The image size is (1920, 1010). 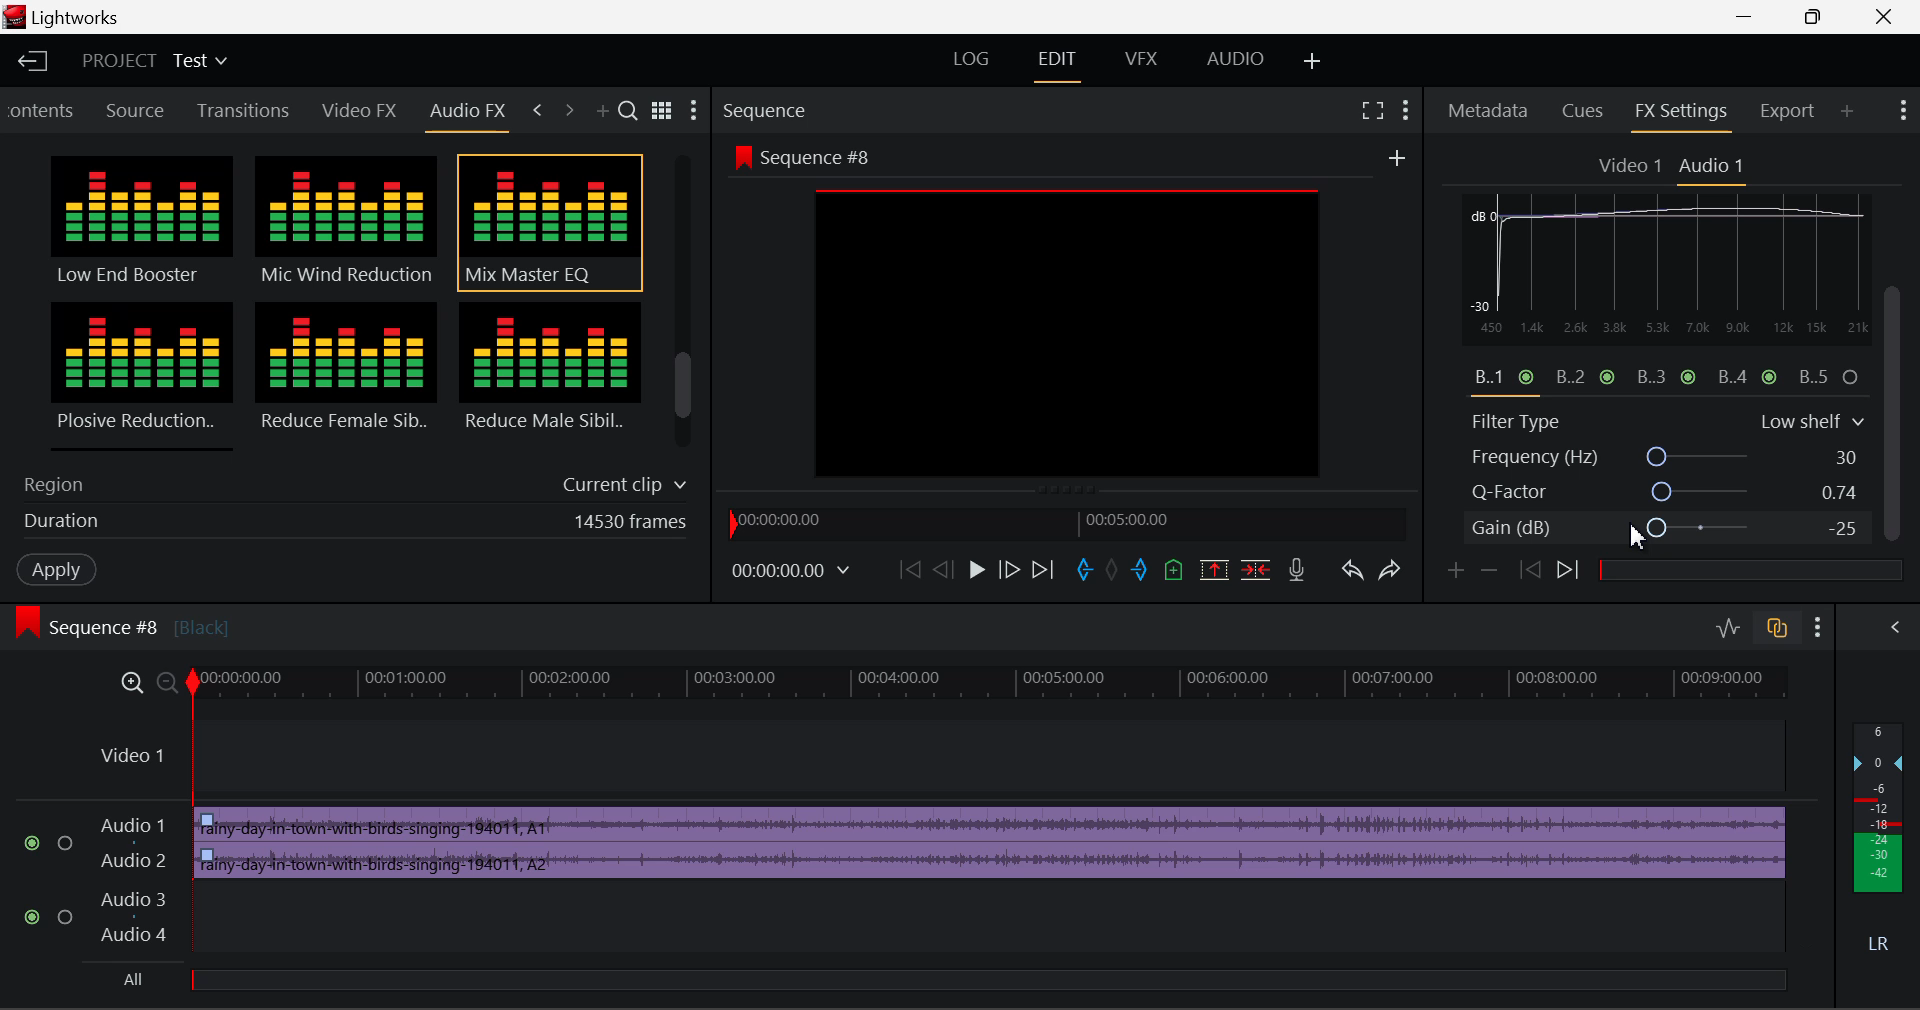 What do you see at coordinates (468, 111) in the screenshot?
I see `Audio FX ` at bounding box center [468, 111].